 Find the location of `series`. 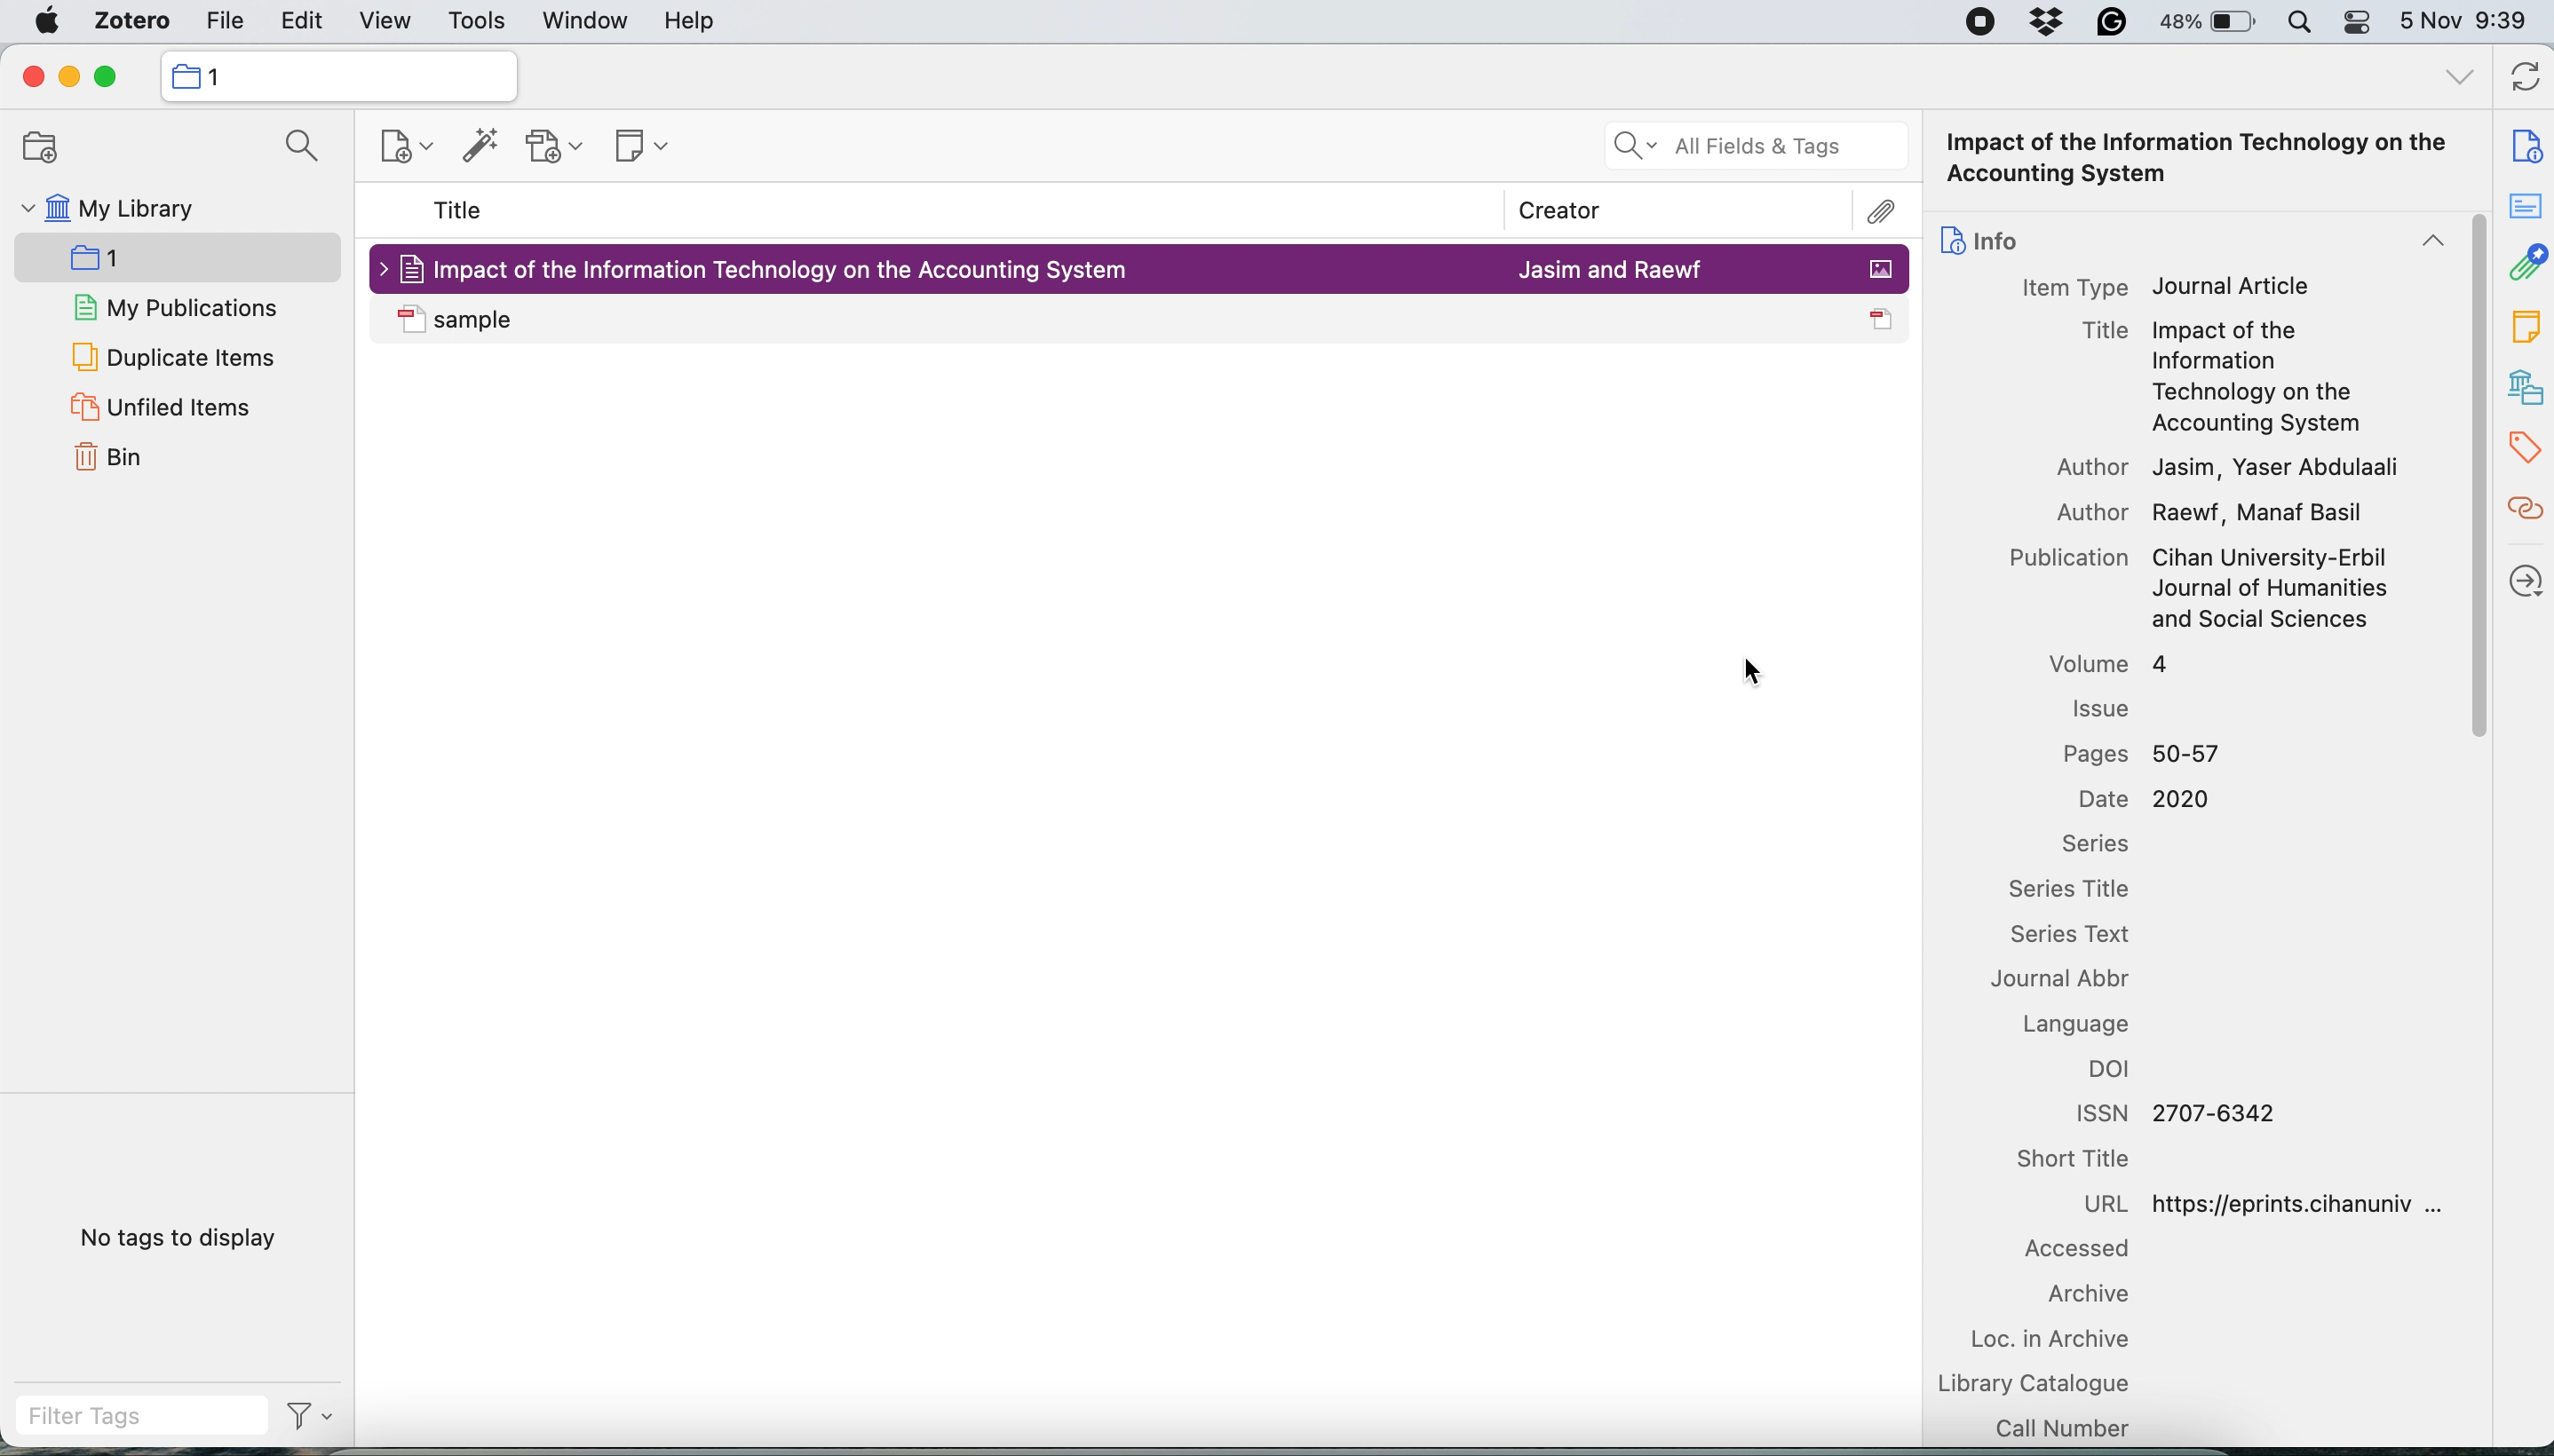

series is located at coordinates (2095, 843).